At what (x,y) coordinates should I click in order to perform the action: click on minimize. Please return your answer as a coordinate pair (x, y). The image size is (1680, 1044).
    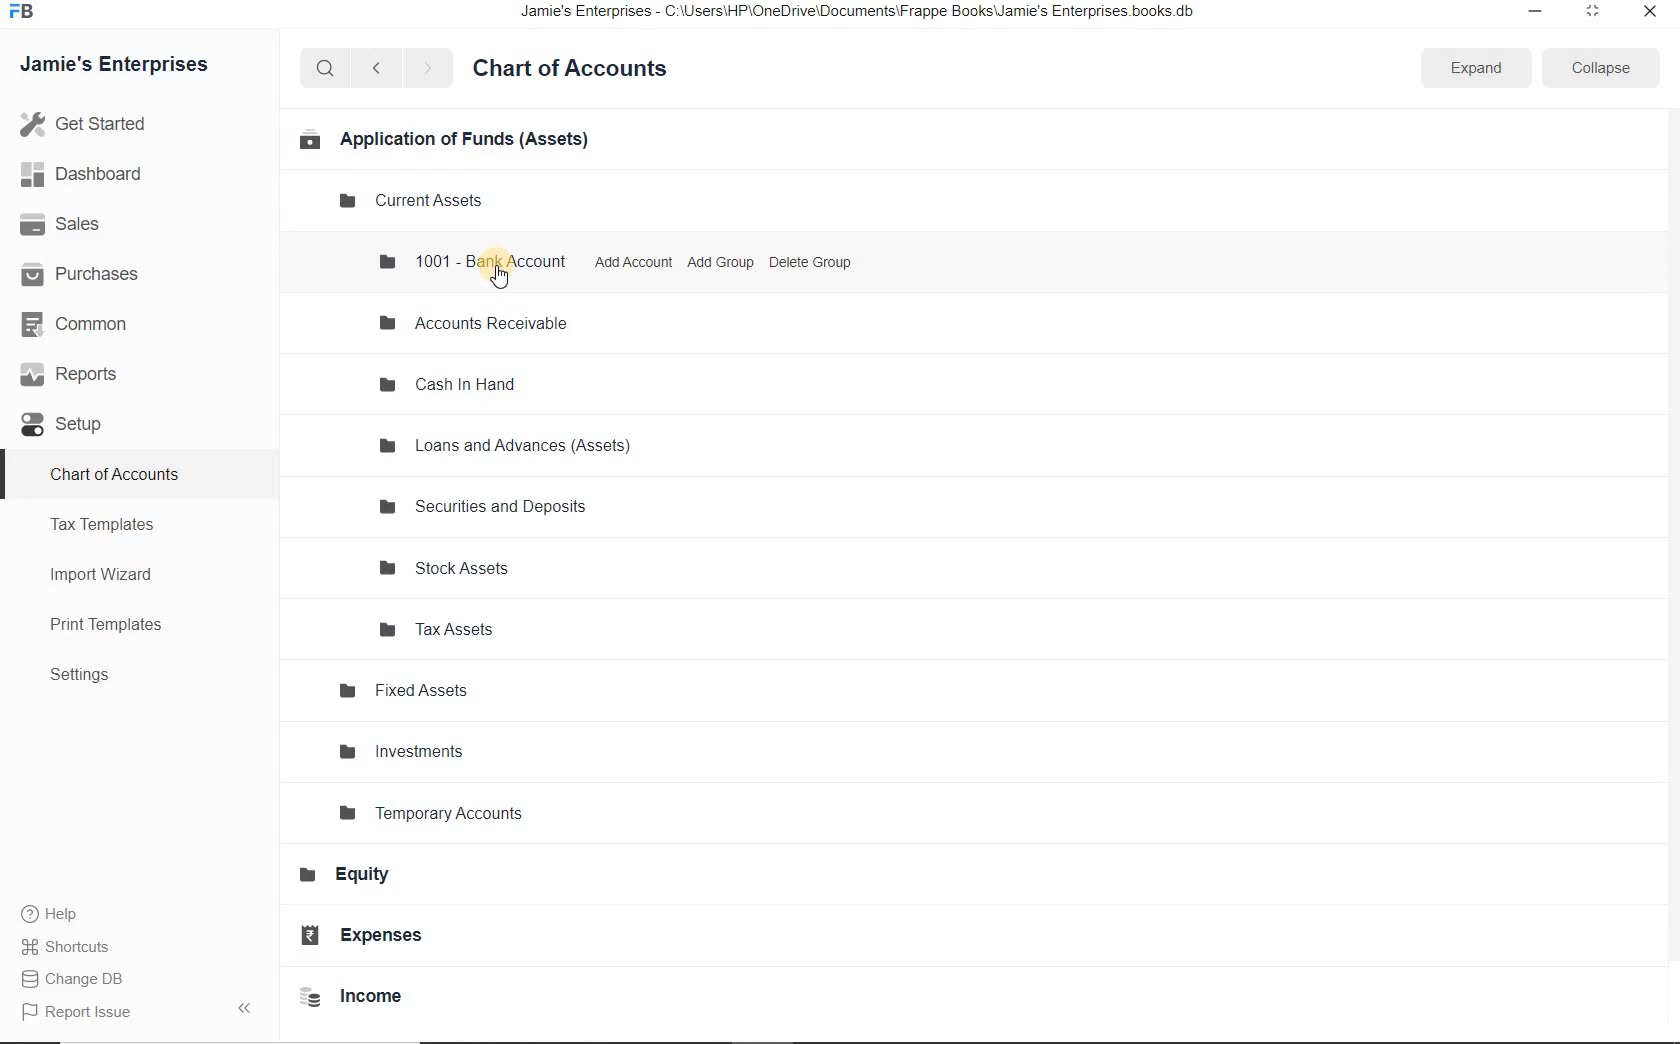
    Looking at the image, I should click on (1530, 12).